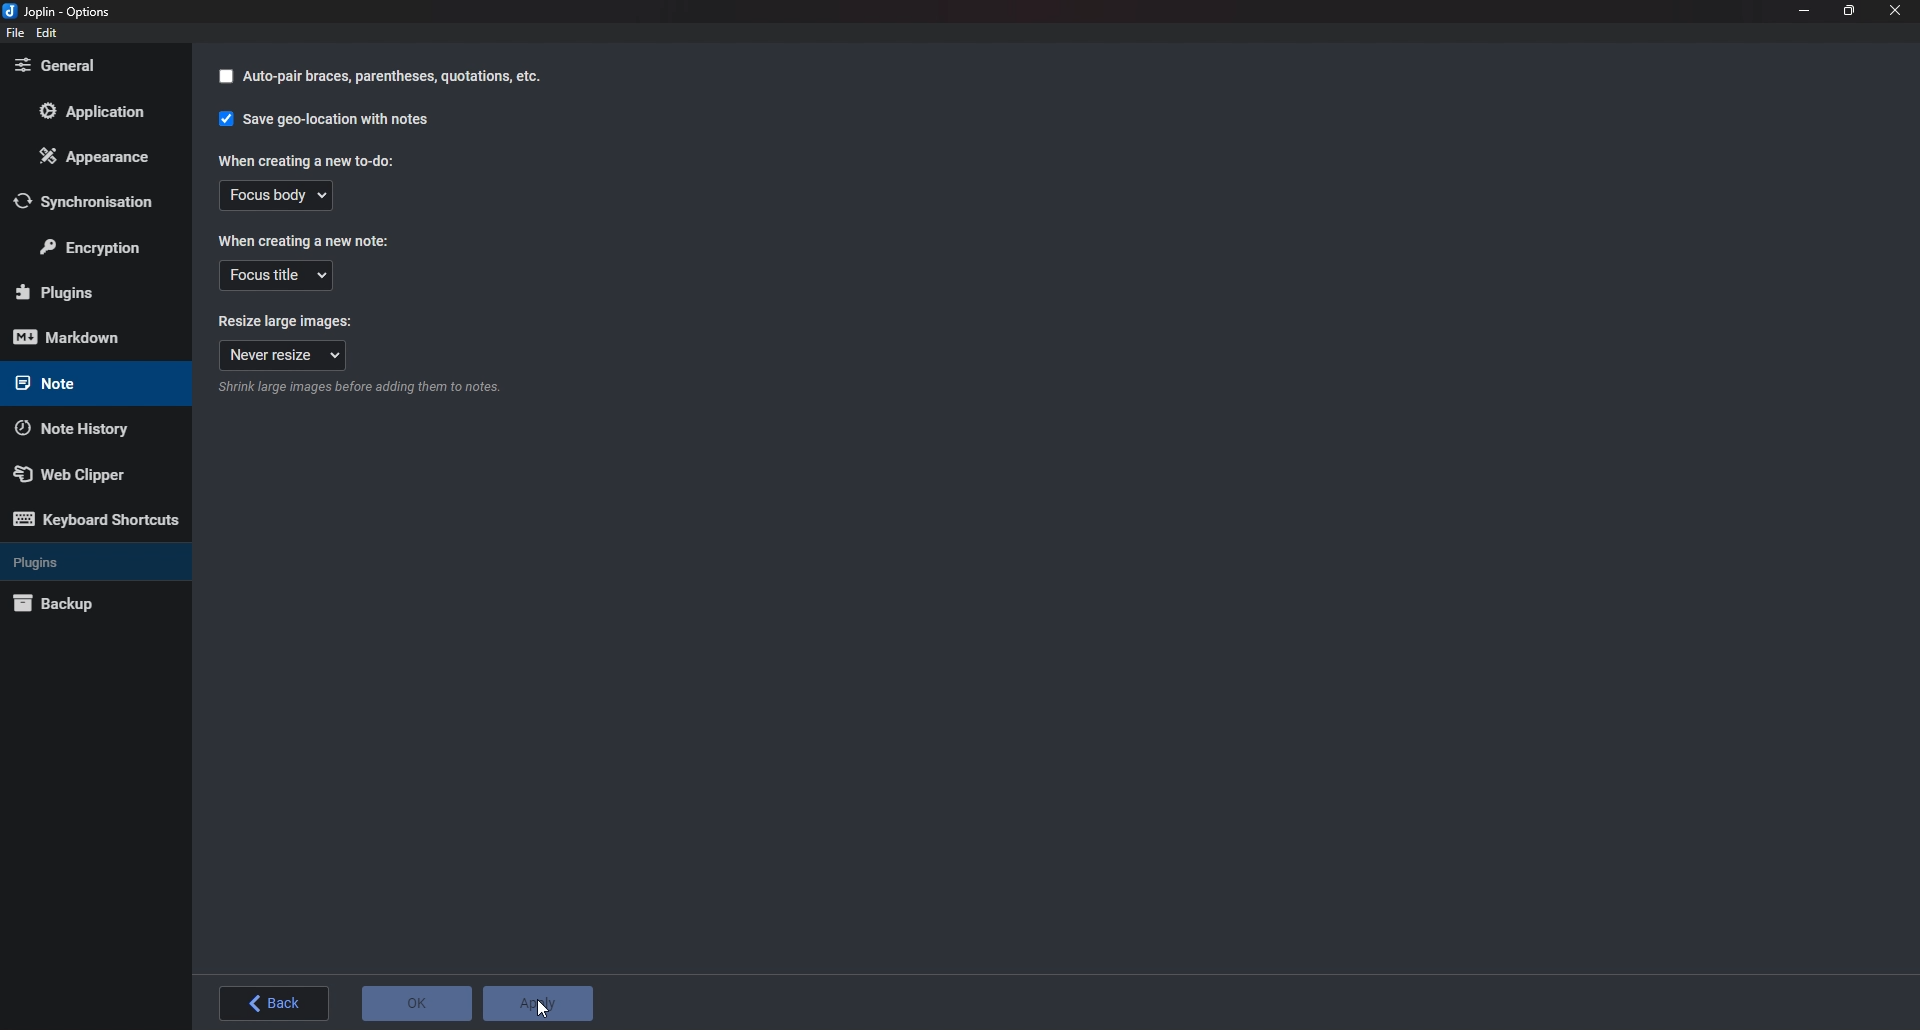 The width and height of the screenshot is (1920, 1030). What do you see at coordinates (301, 159) in the screenshot?
I see `When creating a new to do` at bounding box center [301, 159].